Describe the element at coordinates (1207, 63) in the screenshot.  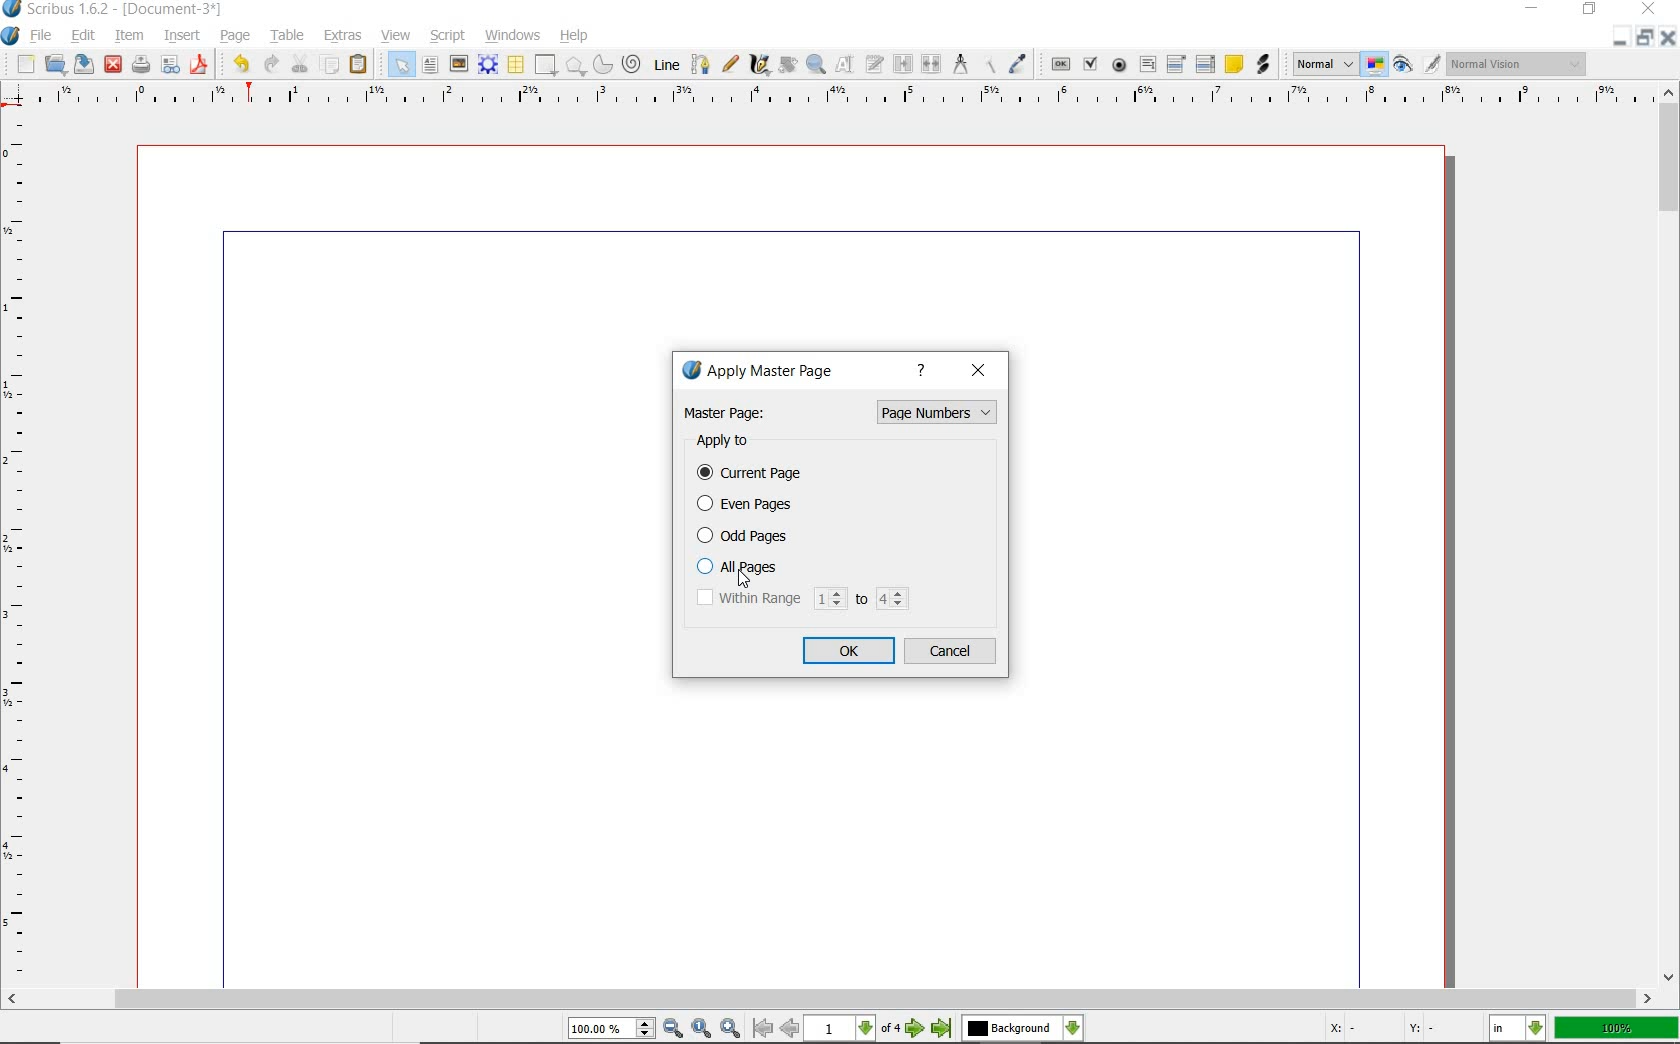
I see `pdf list box` at that location.